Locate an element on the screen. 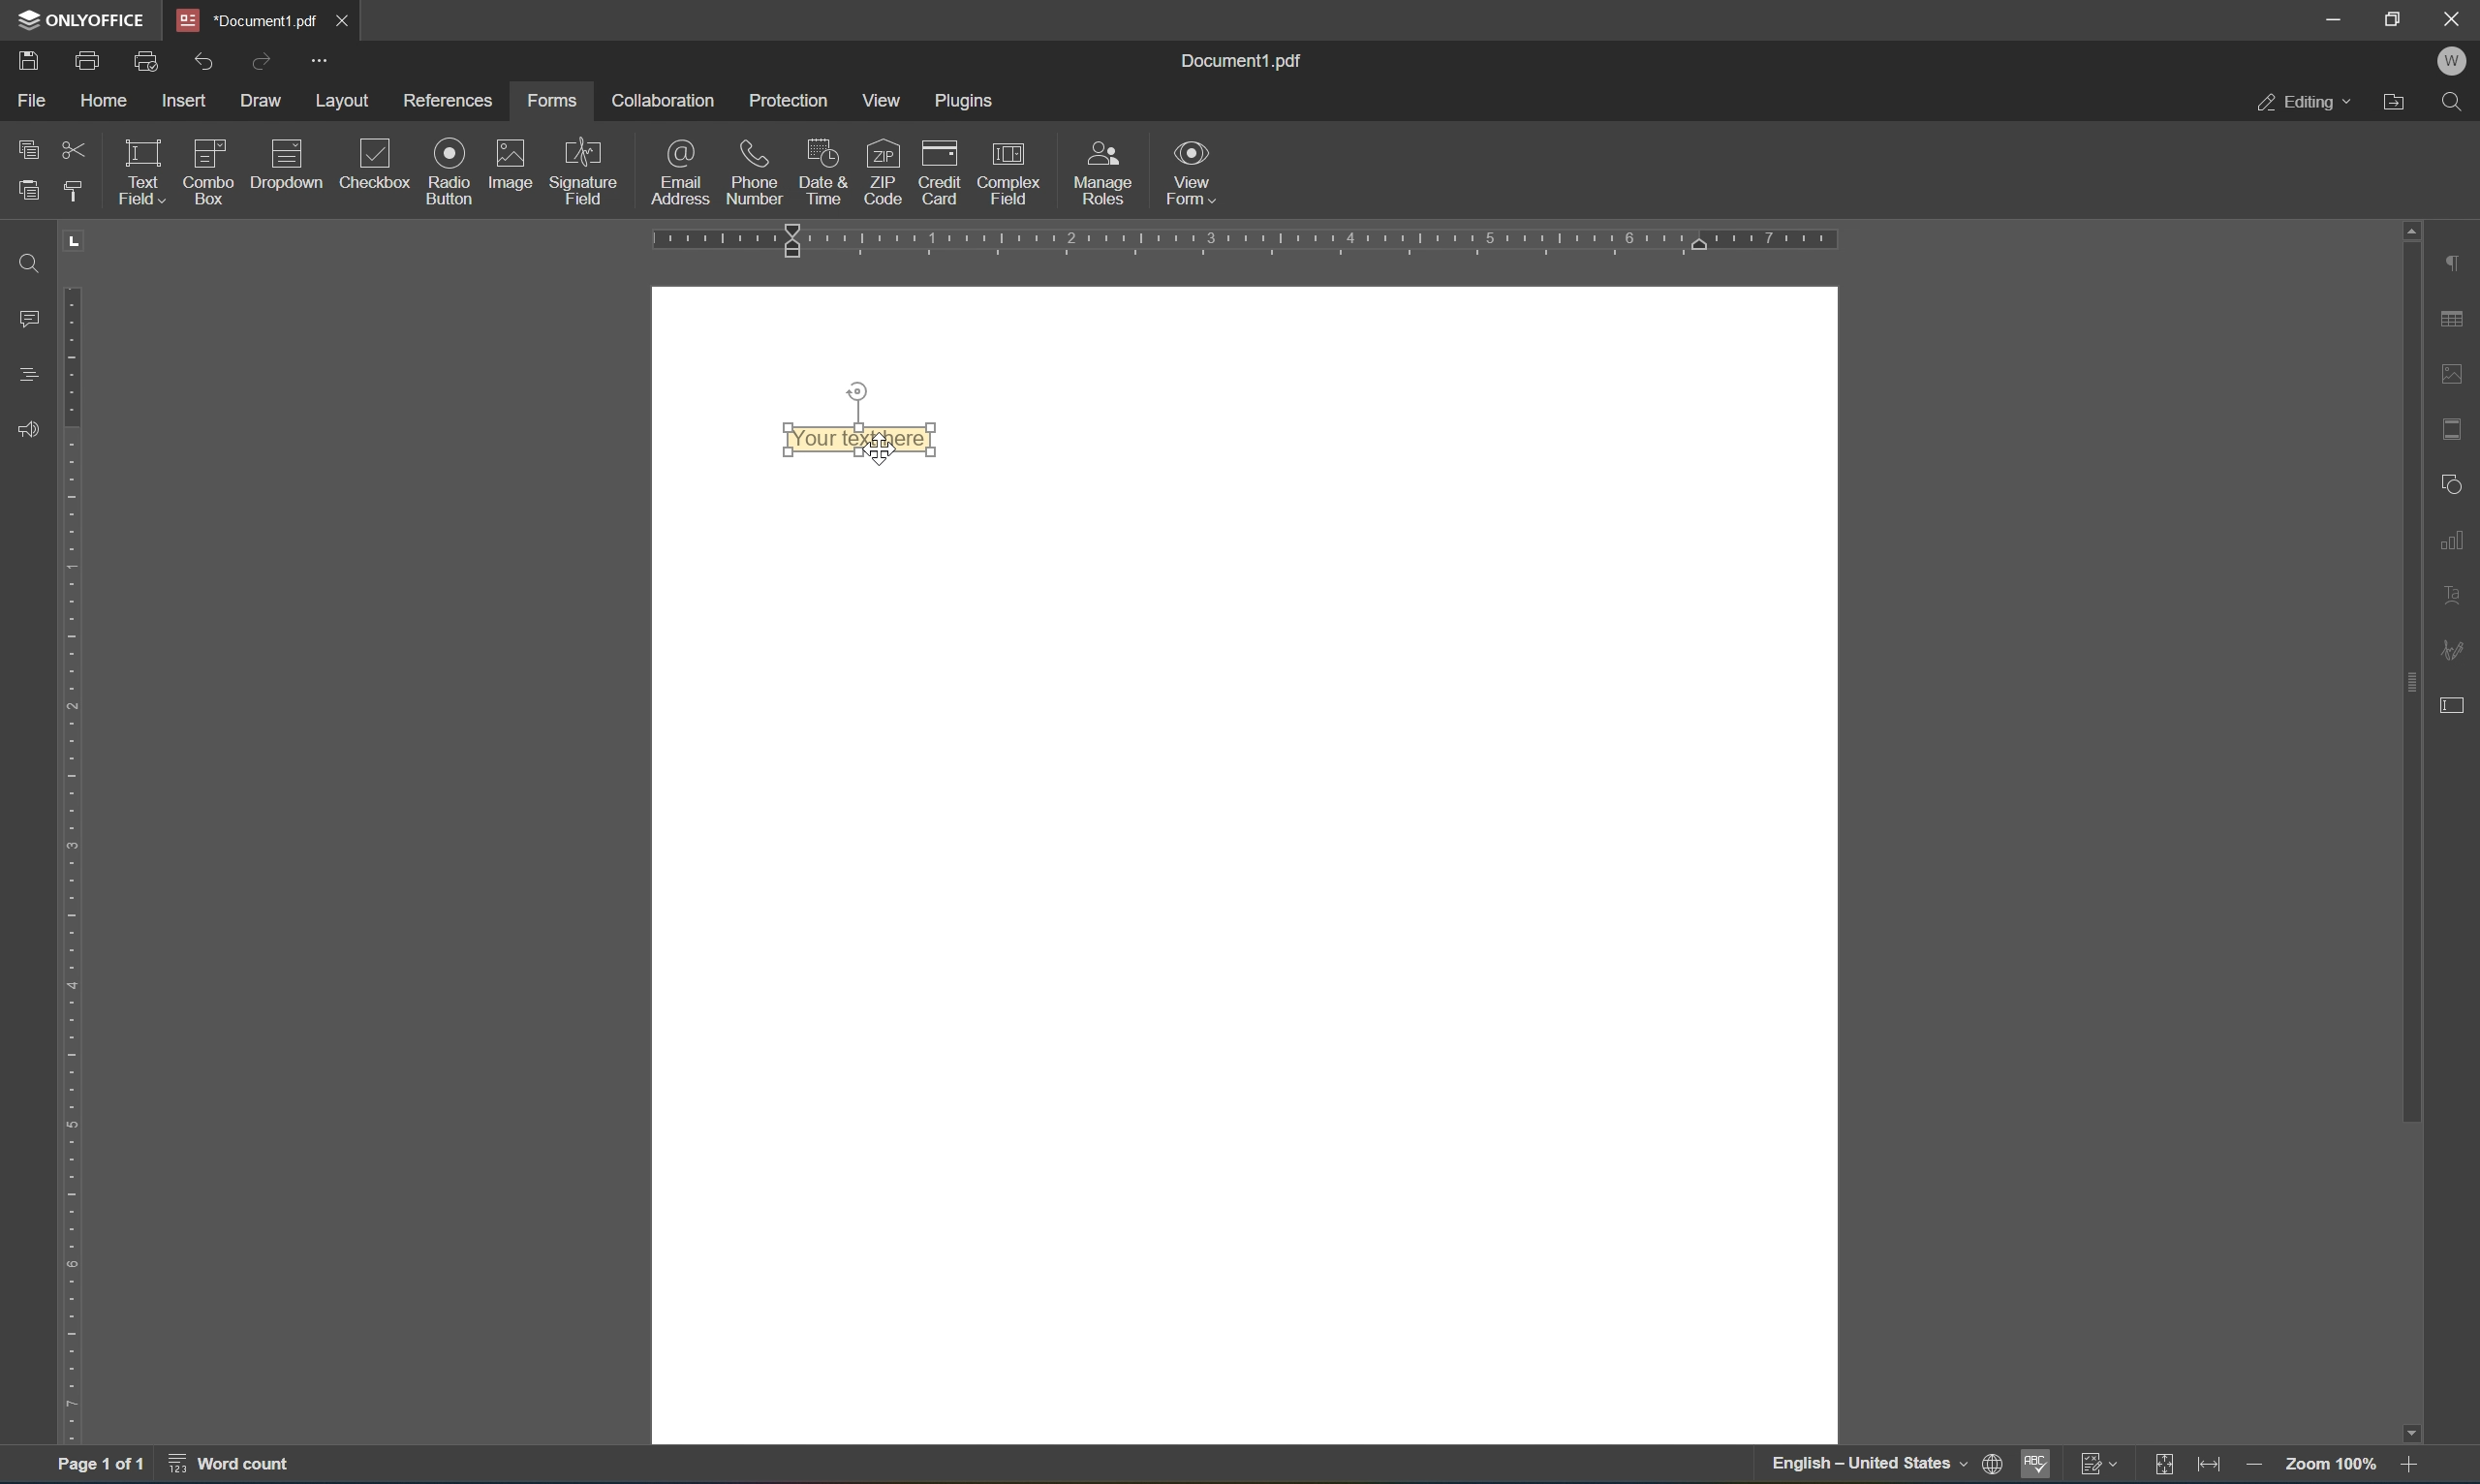 Image resolution: width=2480 pixels, height=1484 pixels. document1.pdf is located at coordinates (1249, 60).